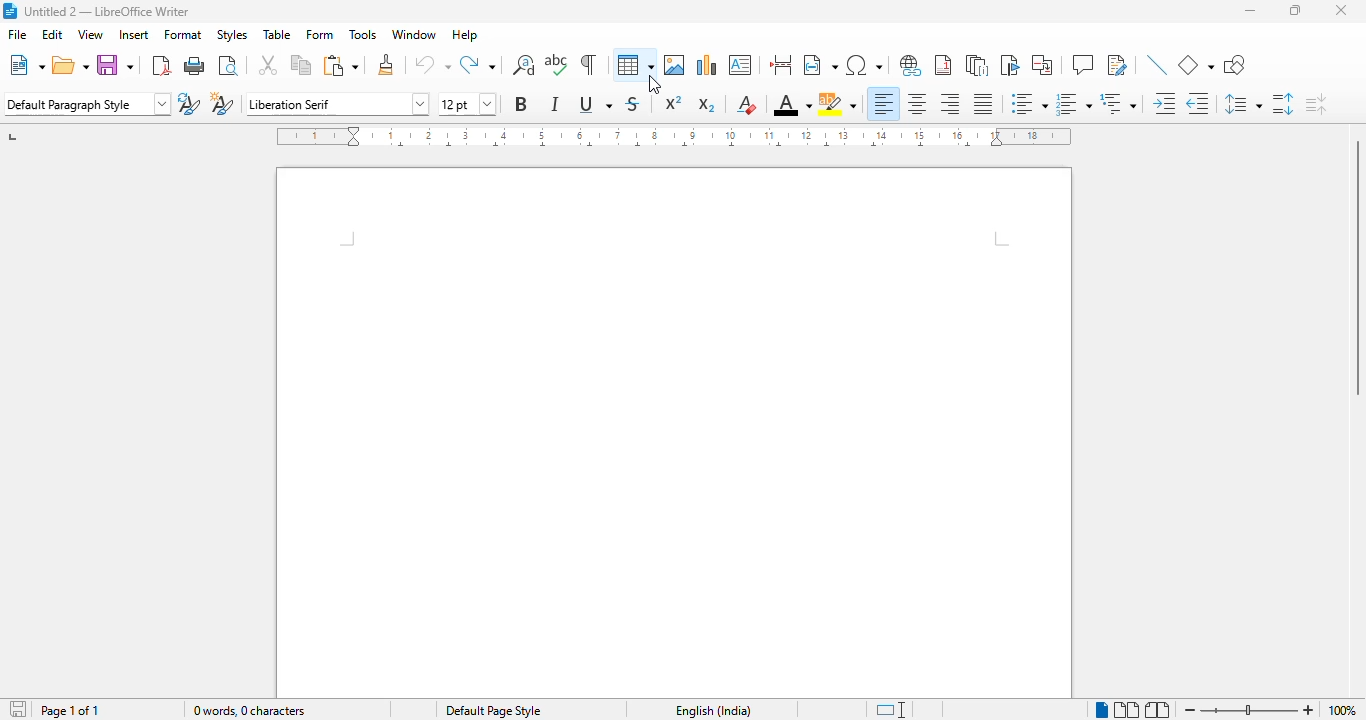  Describe the element at coordinates (1128, 710) in the screenshot. I see `multi-page view` at that location.